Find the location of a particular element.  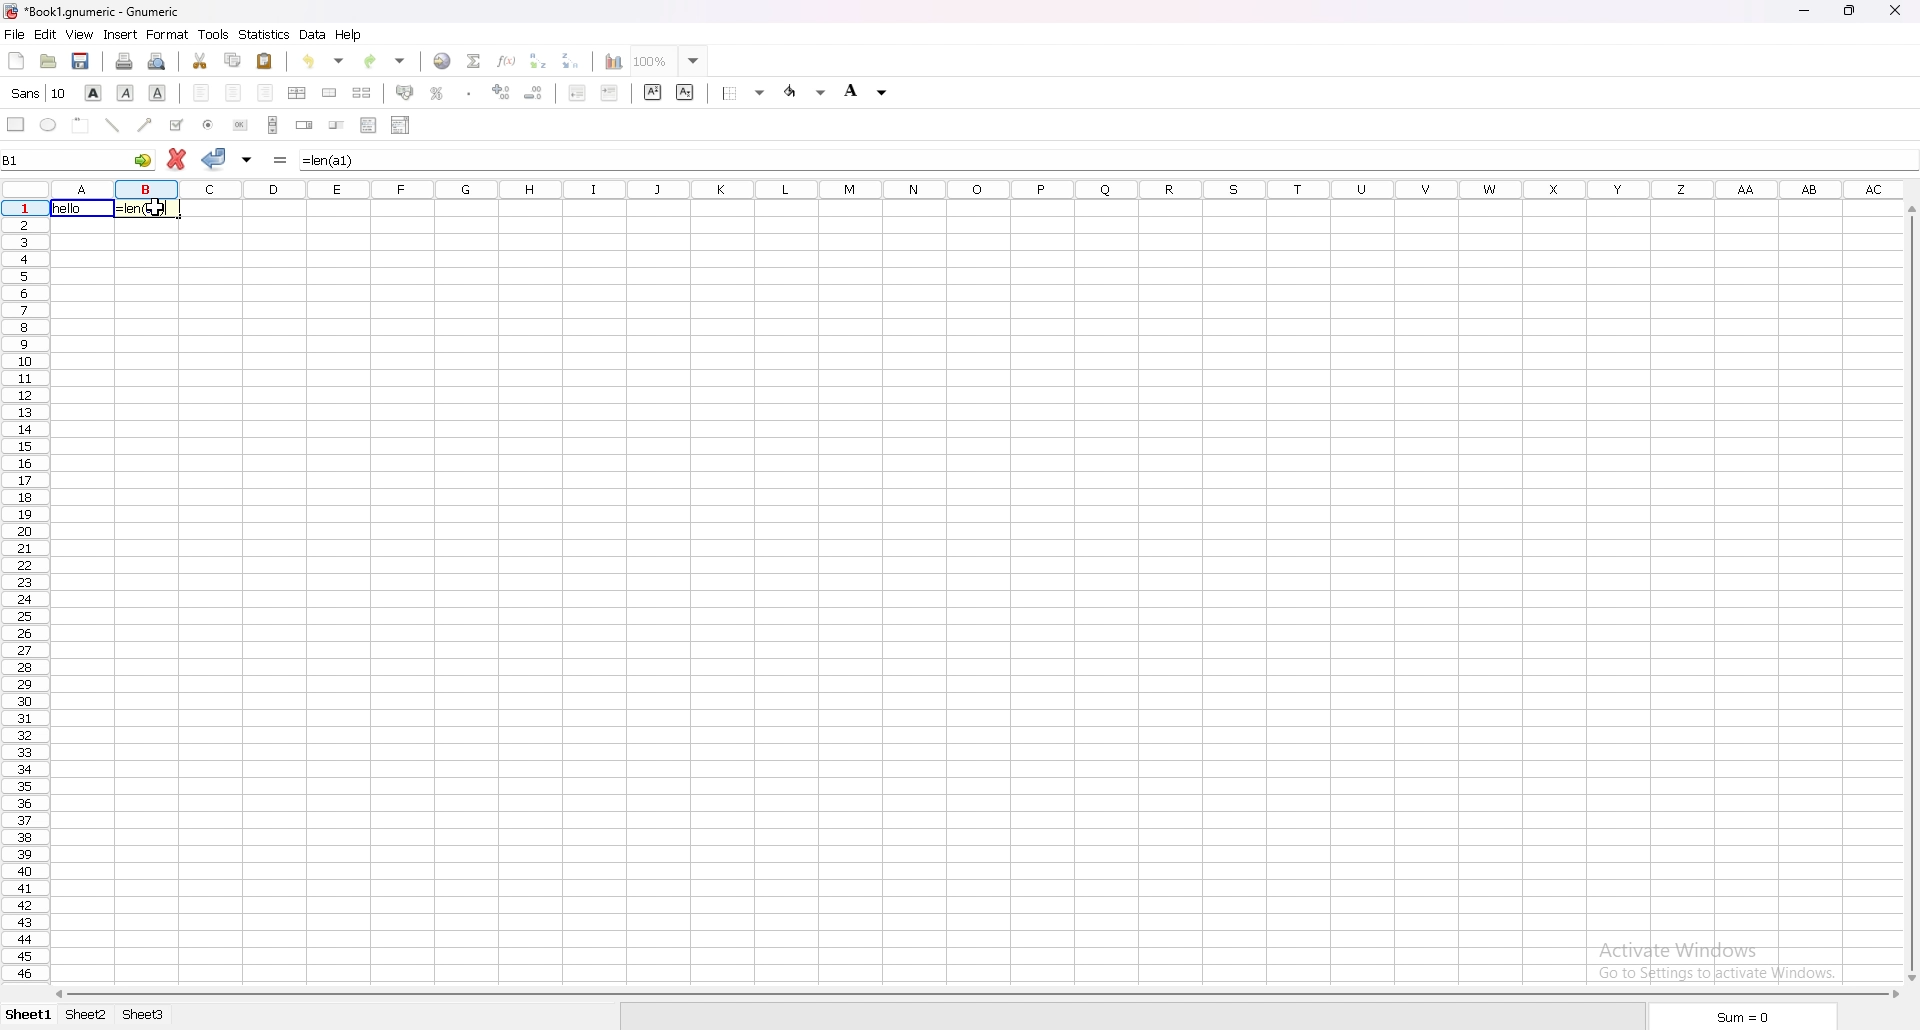

zoom is located at coordinates (670, 61).